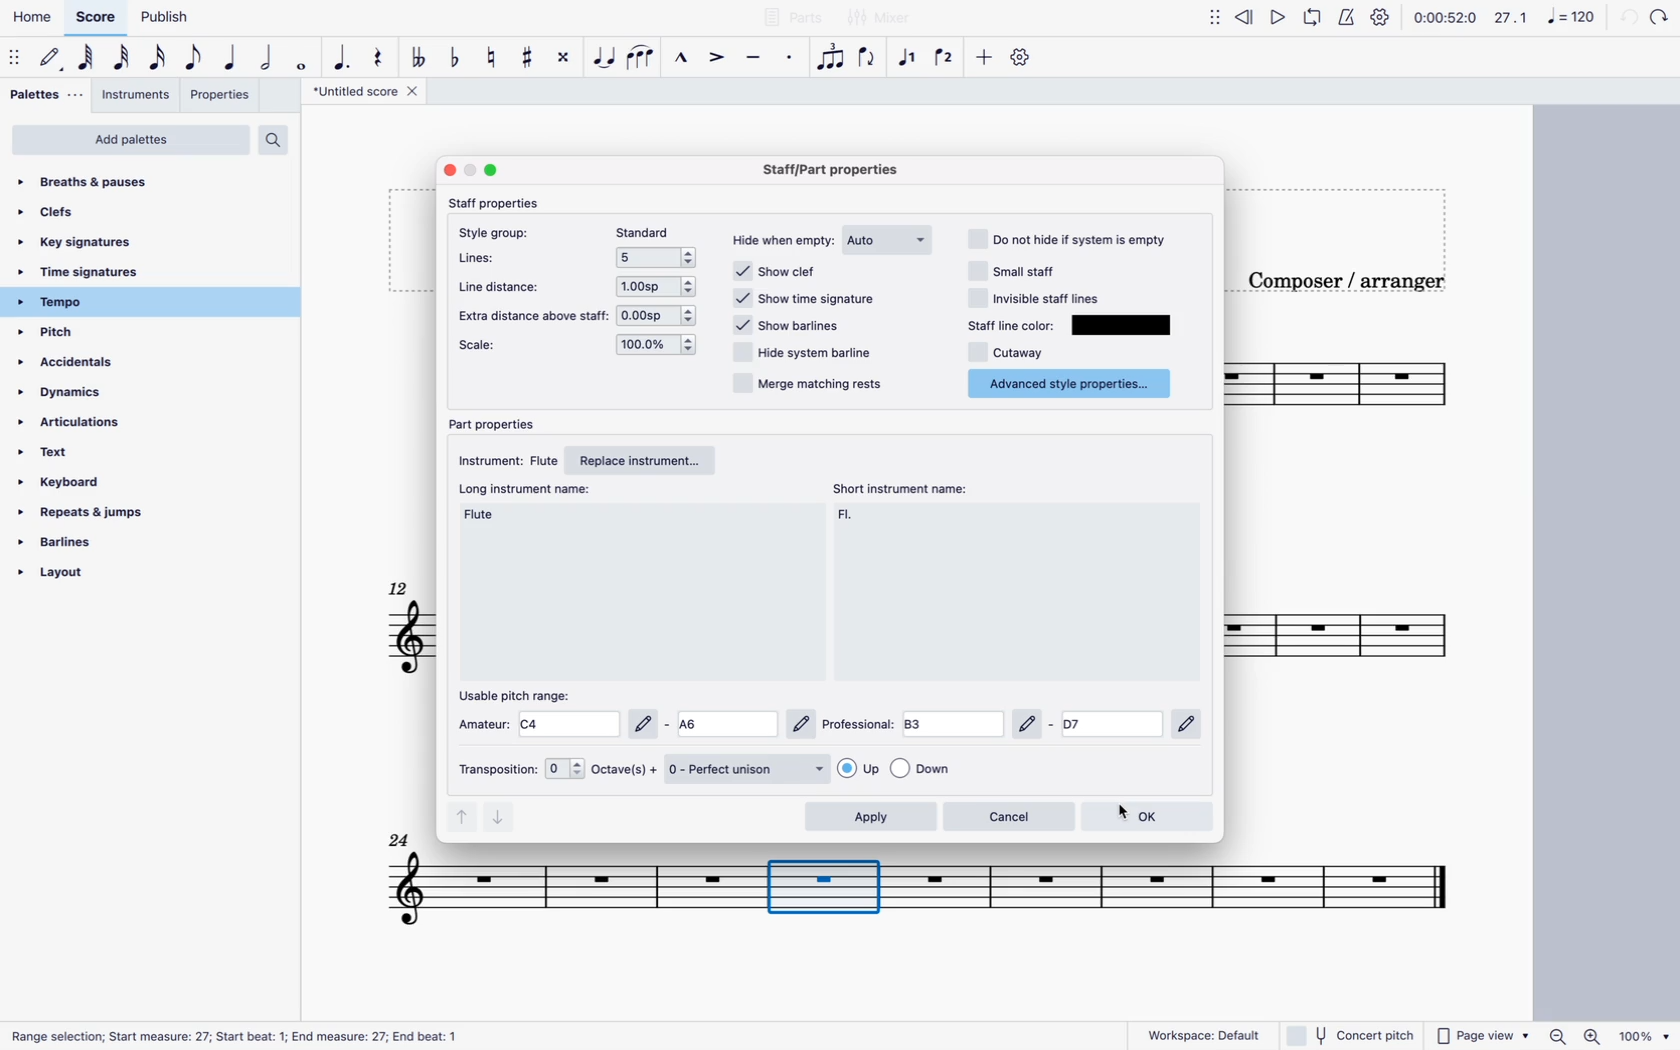 The height and width of the screenshot is (1050, 1680). What do you see at coordinates (1482, 1034) in the screenshot?
I see `page view` at bounding box center [1482, 1034].